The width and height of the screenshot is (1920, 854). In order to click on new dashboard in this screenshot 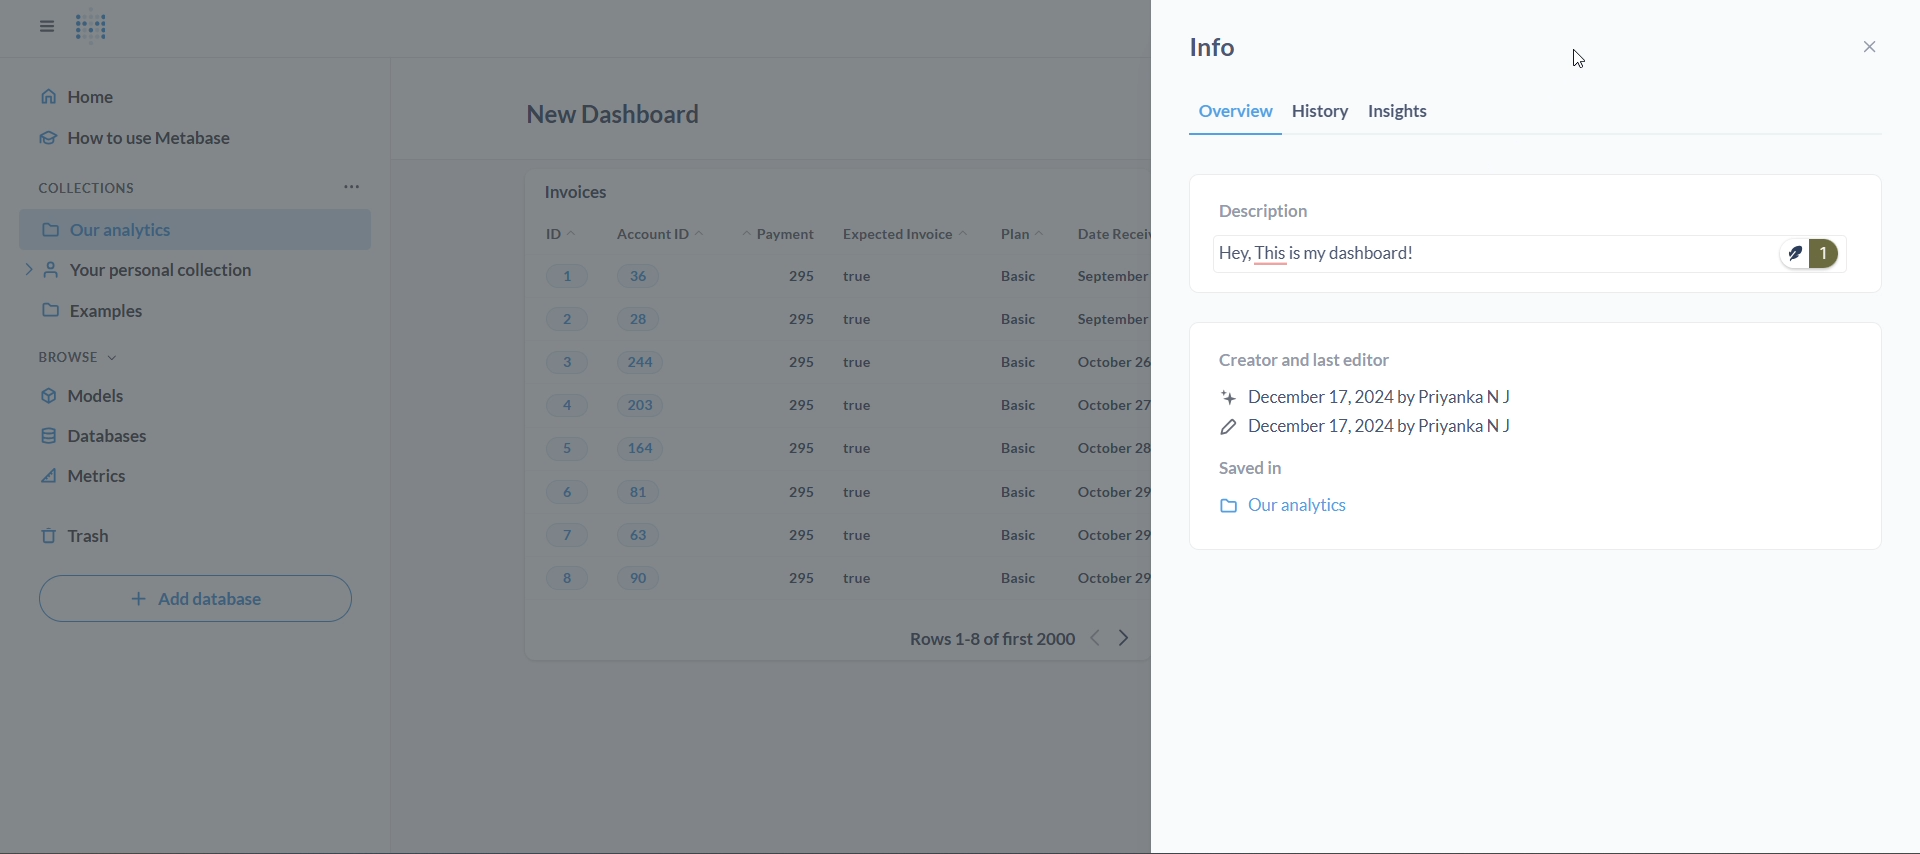, I will do `click(619, 120)`.